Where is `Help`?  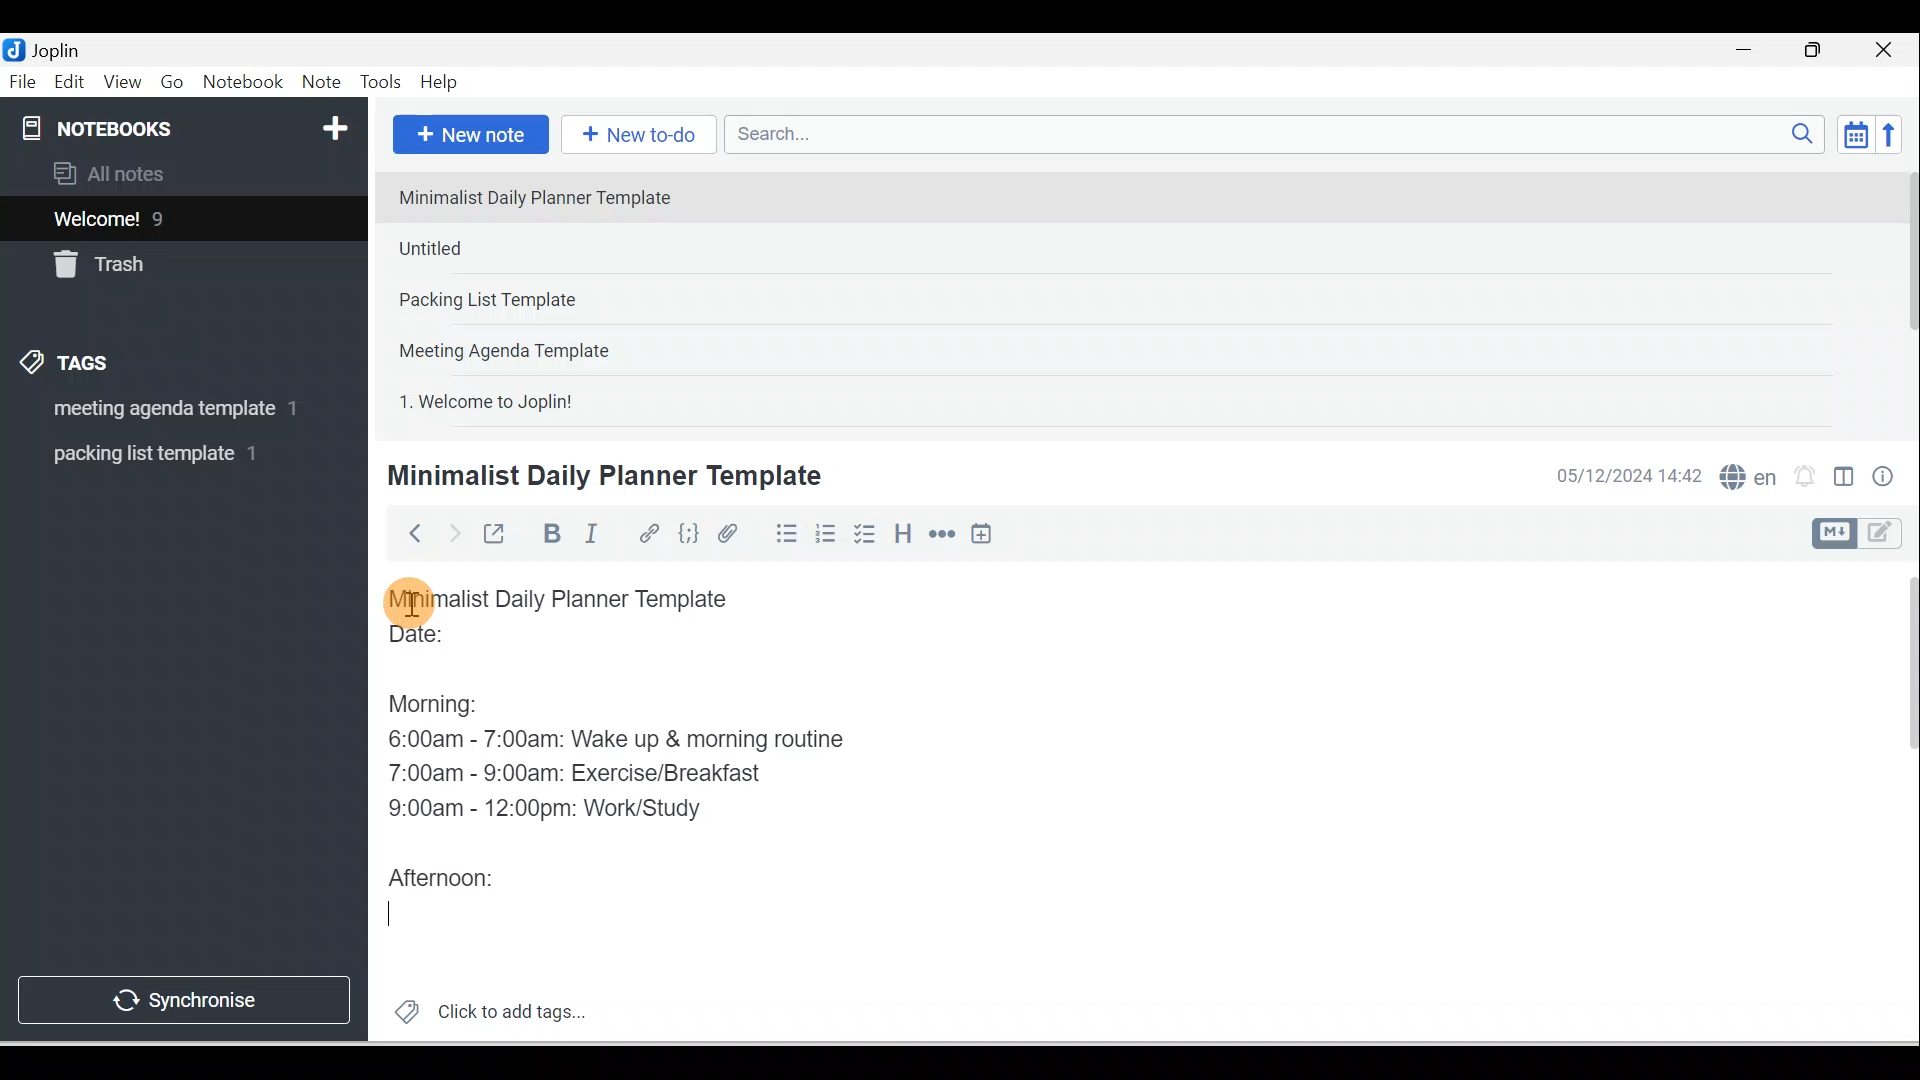
Help is located at coordinates (440, 83).